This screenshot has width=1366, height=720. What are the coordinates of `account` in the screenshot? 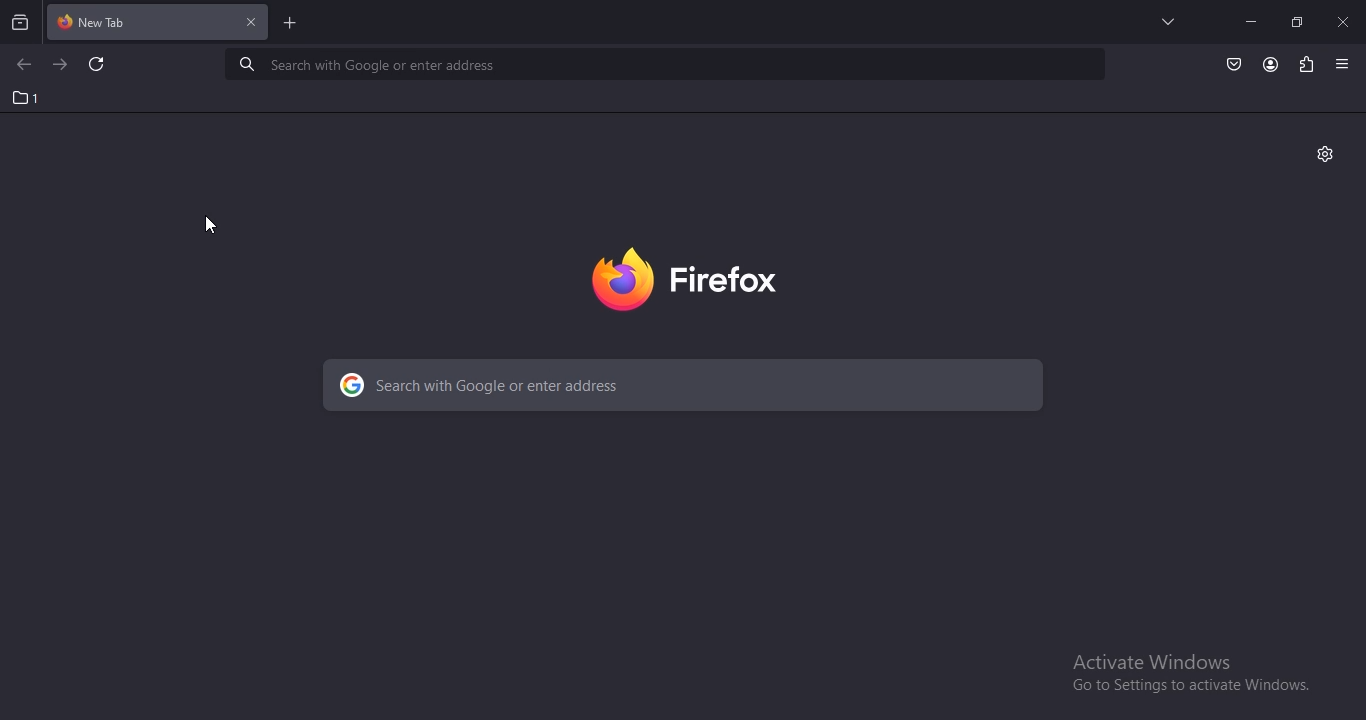 It's located at (1271, 65).